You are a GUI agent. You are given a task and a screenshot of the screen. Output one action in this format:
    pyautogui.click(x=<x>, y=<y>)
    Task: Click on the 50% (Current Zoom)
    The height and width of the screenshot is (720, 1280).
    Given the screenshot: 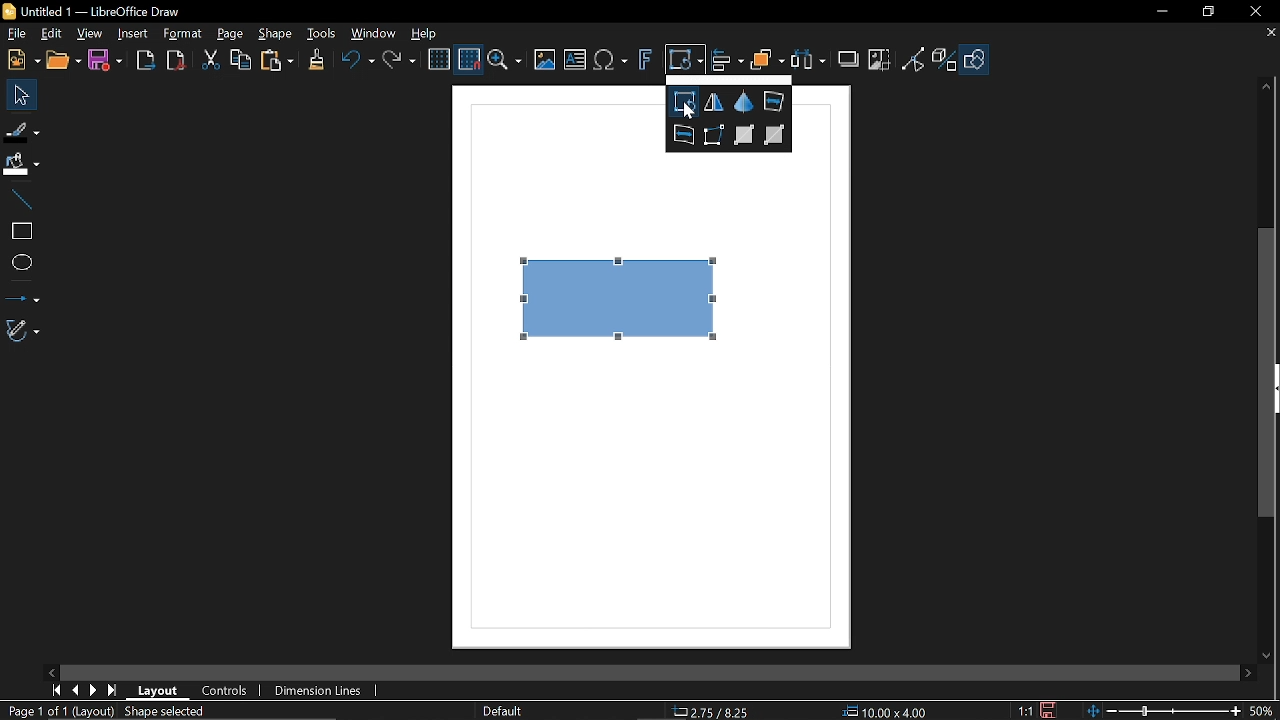 What is the action you would take?
    pyautogui.click(x=1265, y=709)
    